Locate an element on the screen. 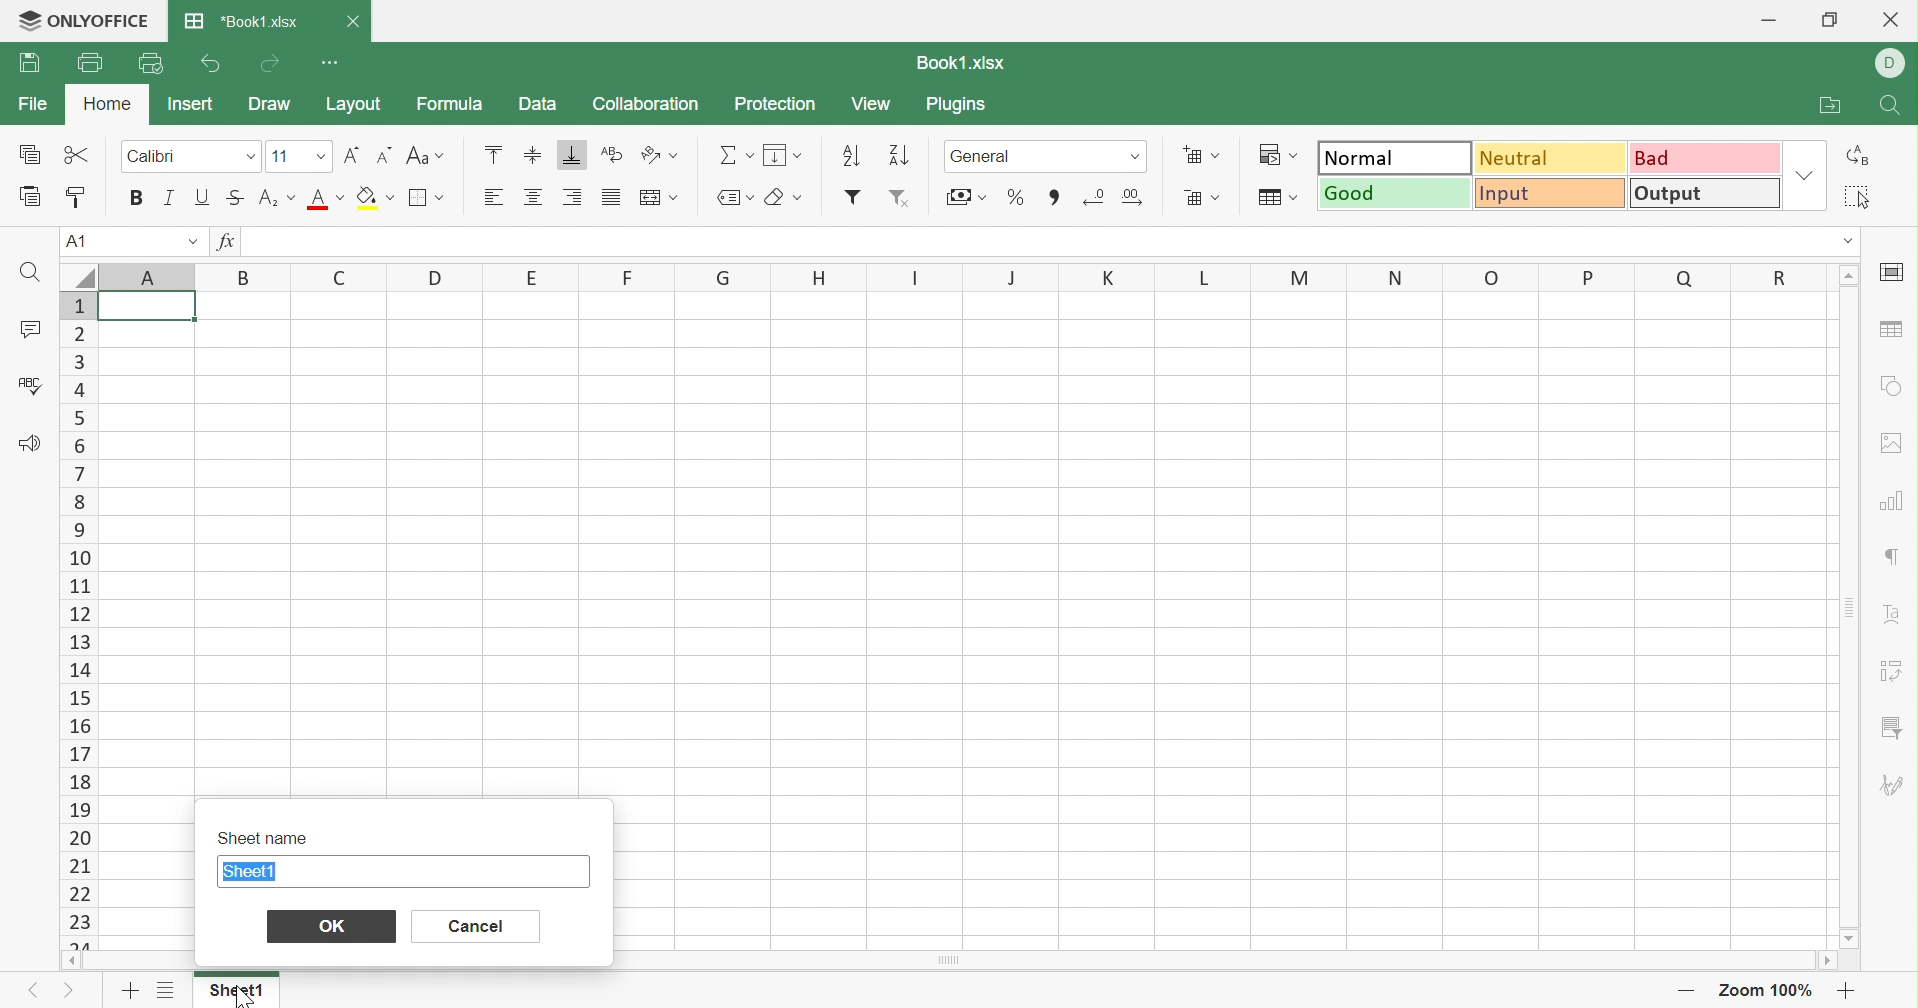 The image size is (1918, 1008). Wrap Text is located at coordinates (610, 154).